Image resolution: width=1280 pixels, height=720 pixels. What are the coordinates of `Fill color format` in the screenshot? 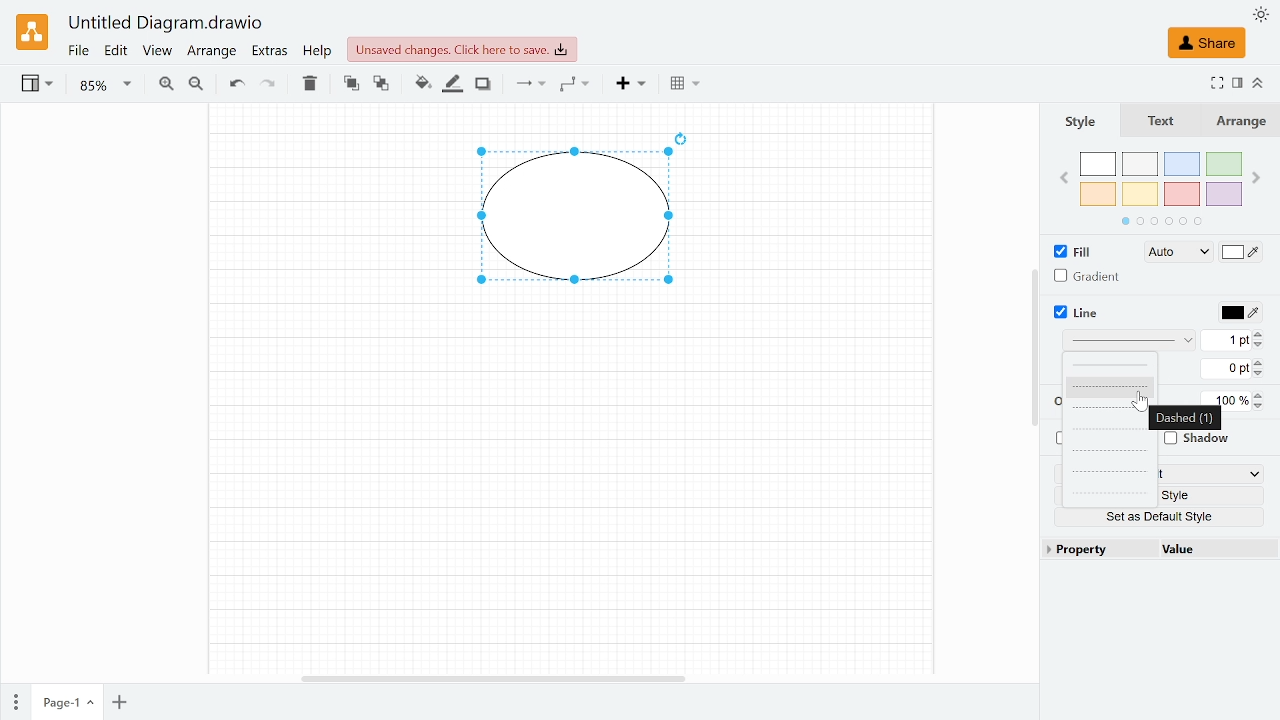 It's located at (1170, 252).